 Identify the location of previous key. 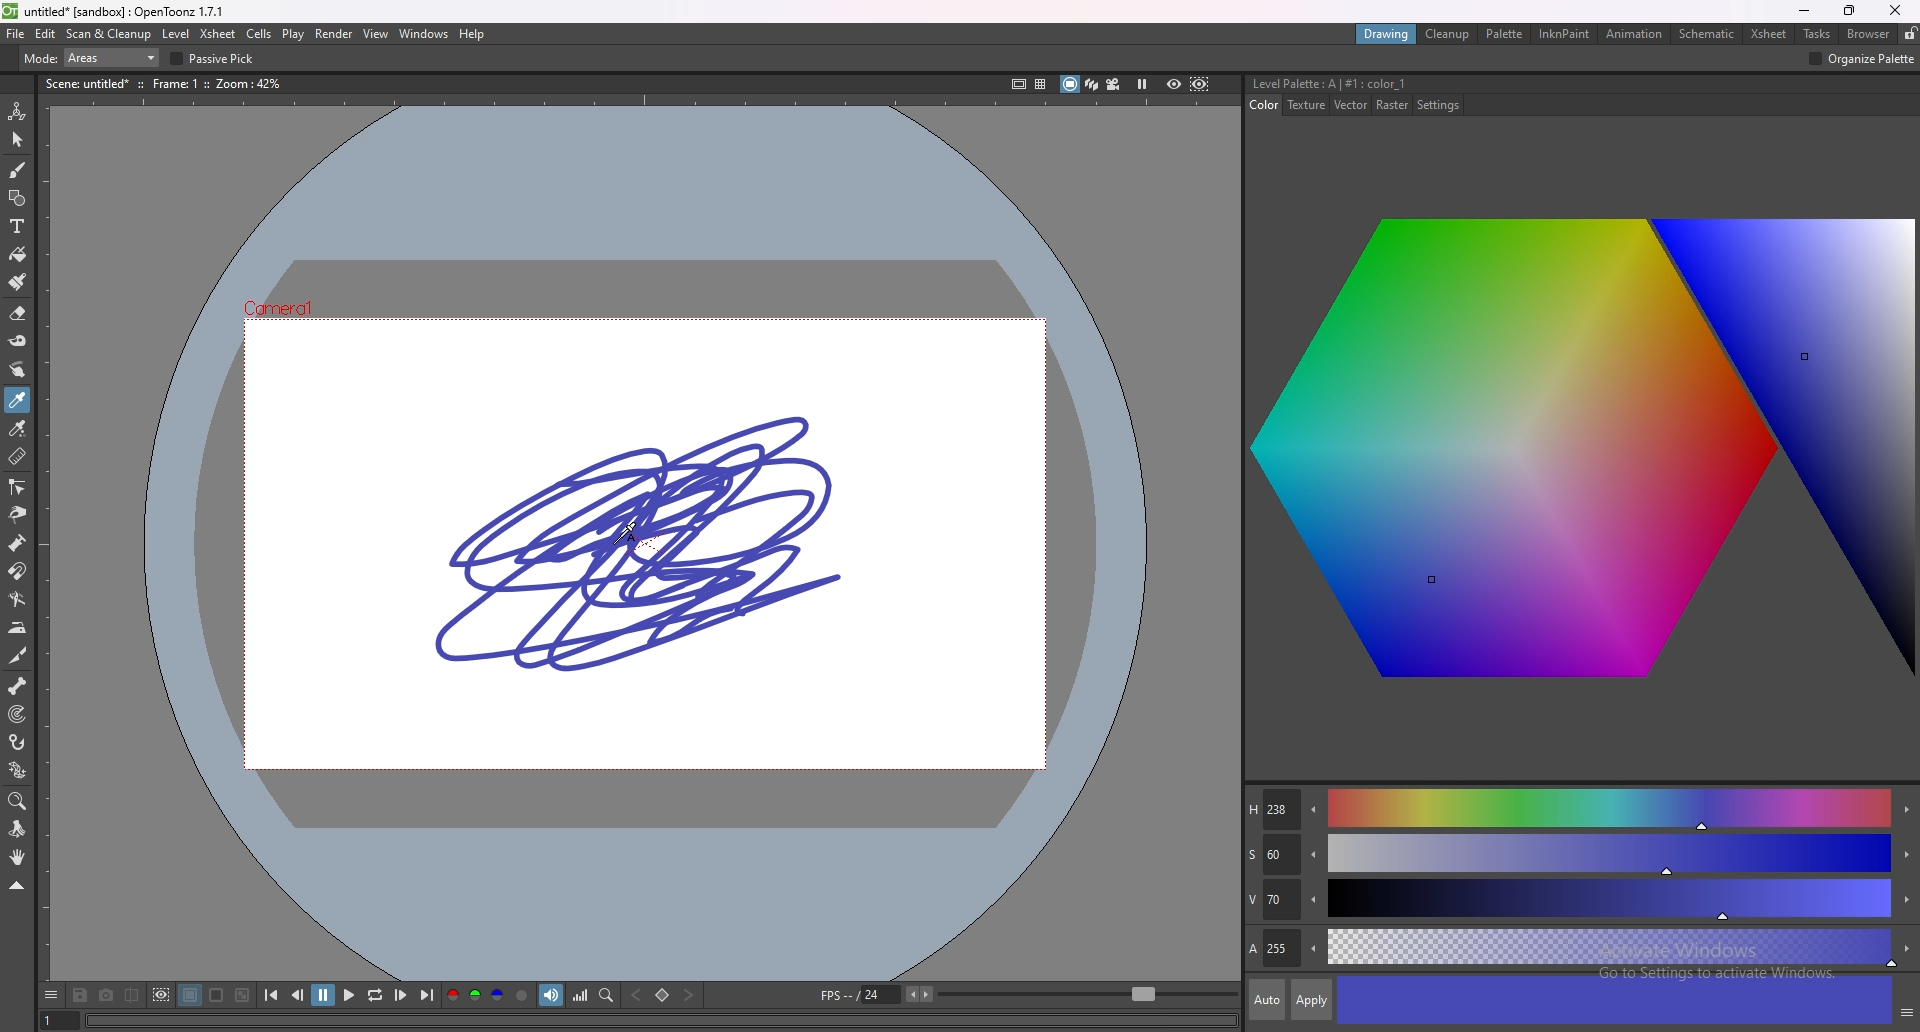
(637, 994).